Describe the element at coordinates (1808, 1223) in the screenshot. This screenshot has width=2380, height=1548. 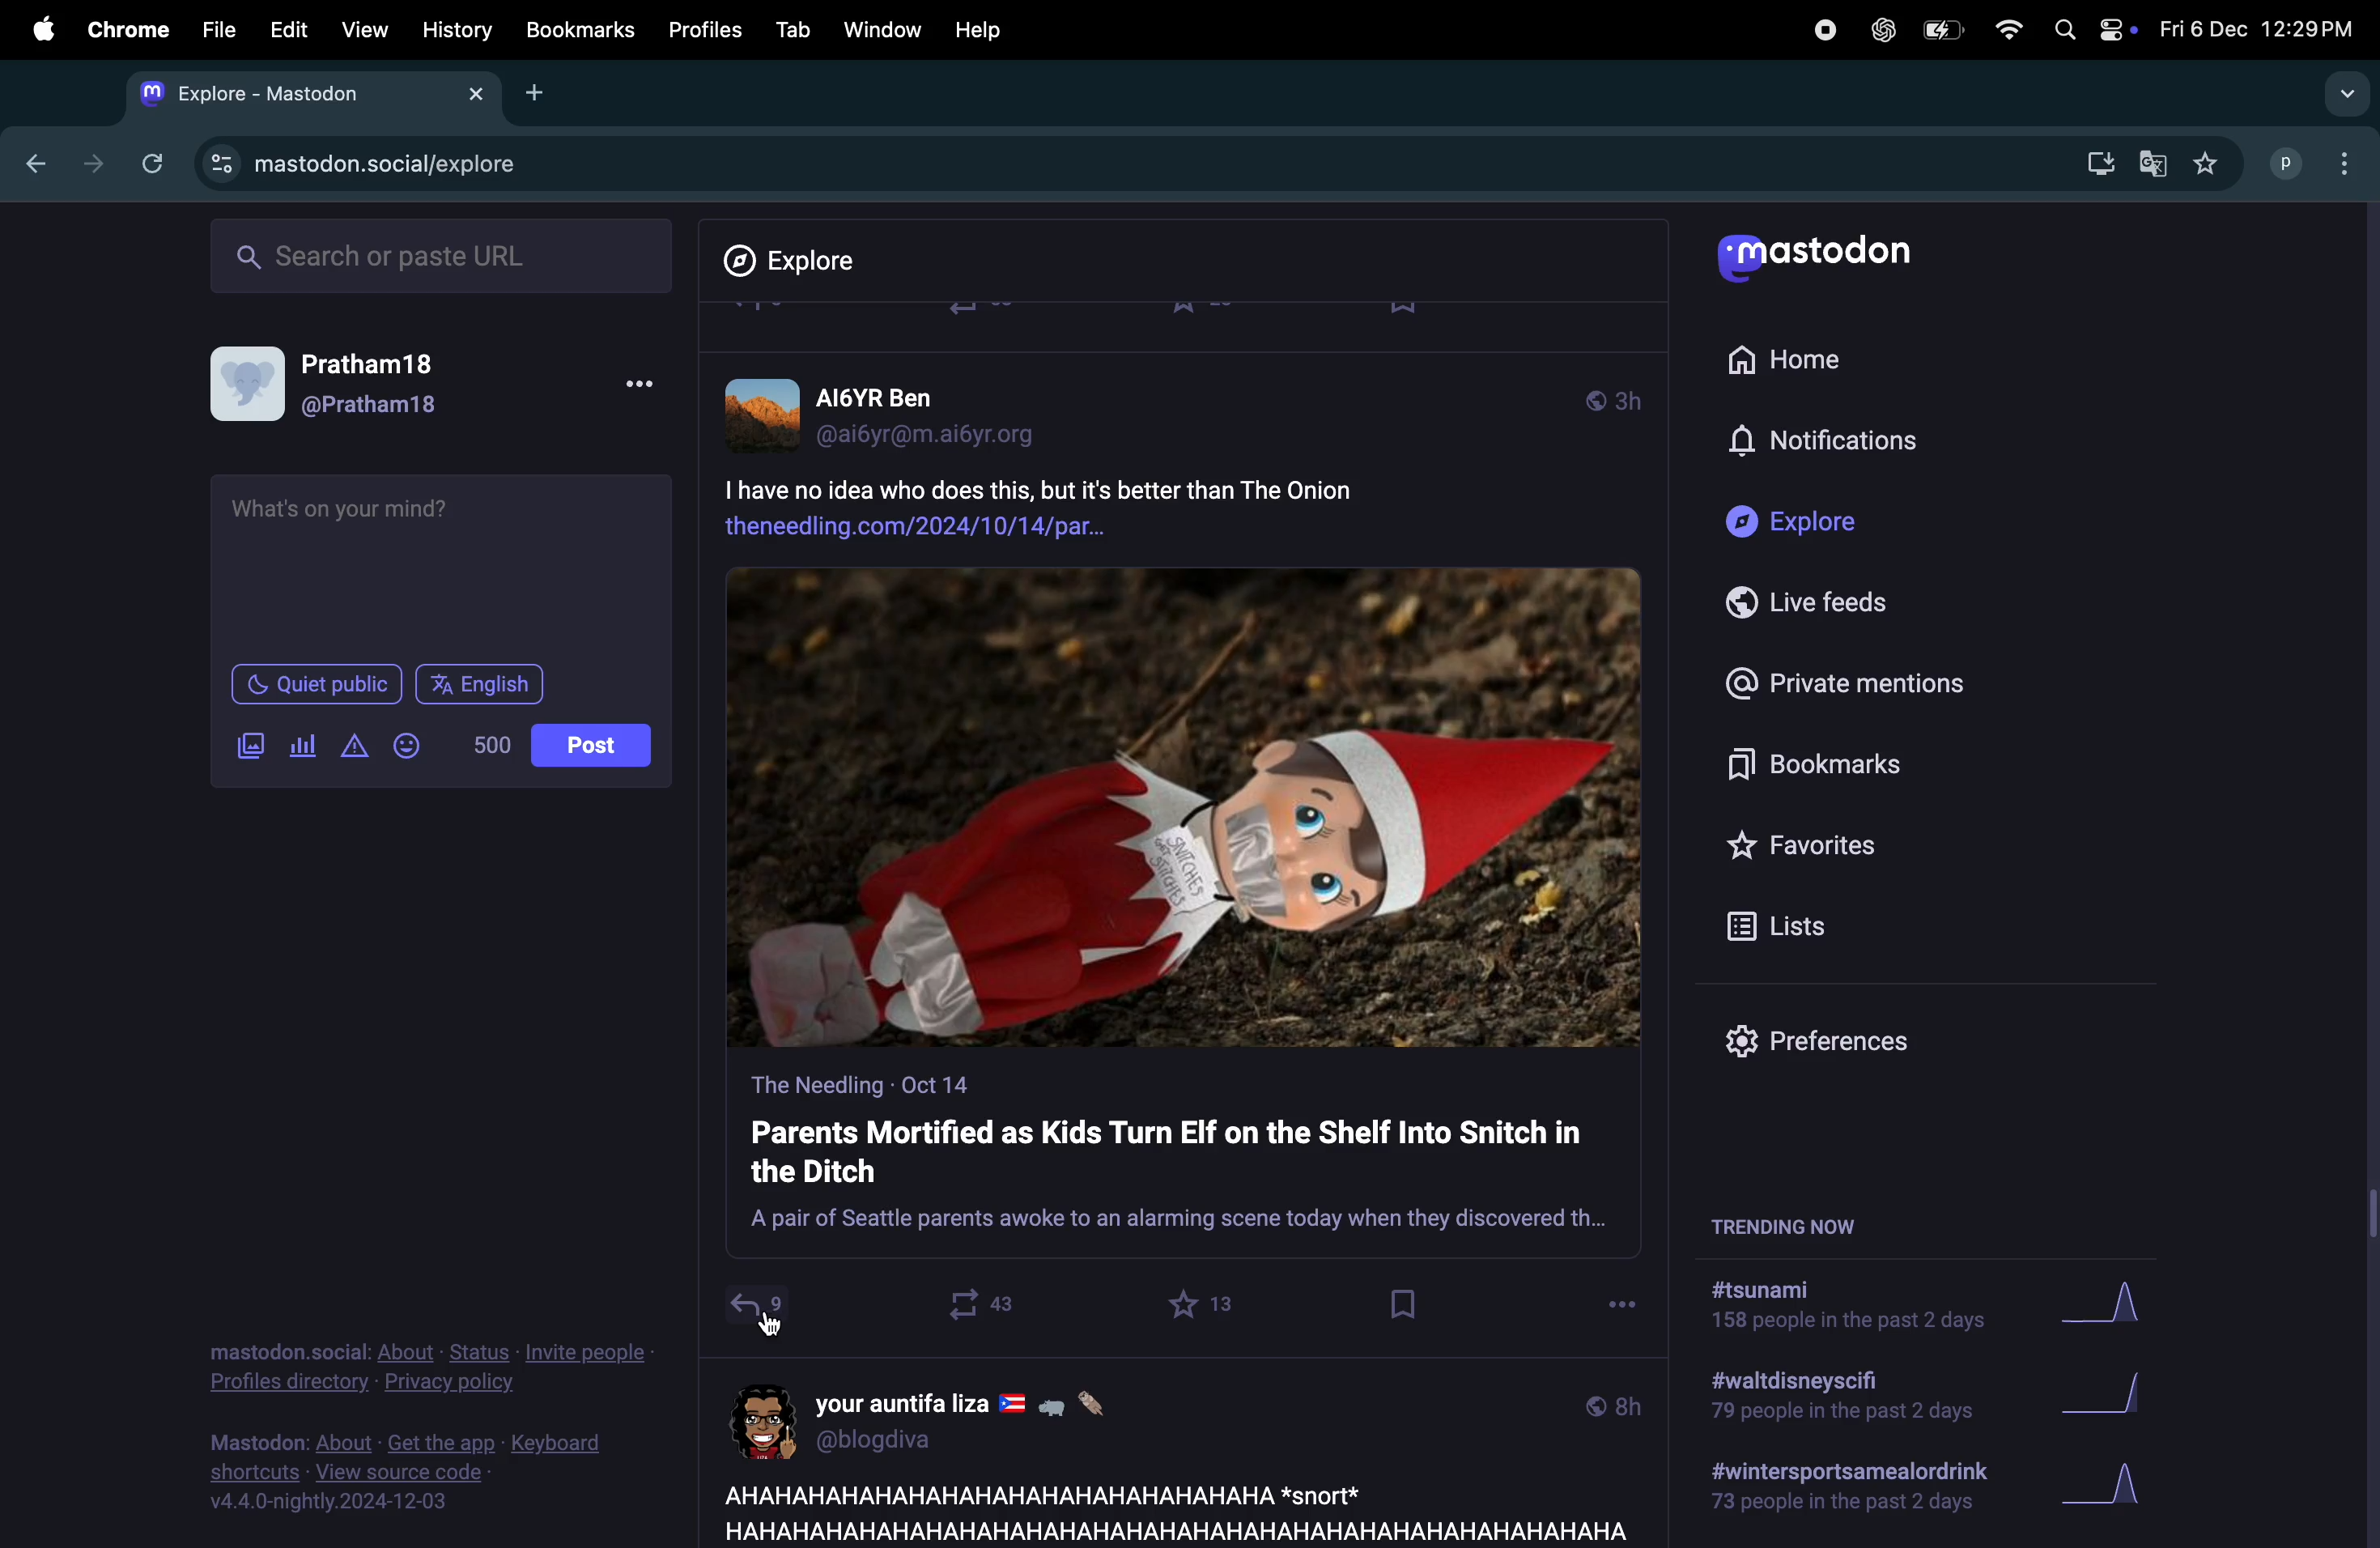
I see `trending now` at that location.